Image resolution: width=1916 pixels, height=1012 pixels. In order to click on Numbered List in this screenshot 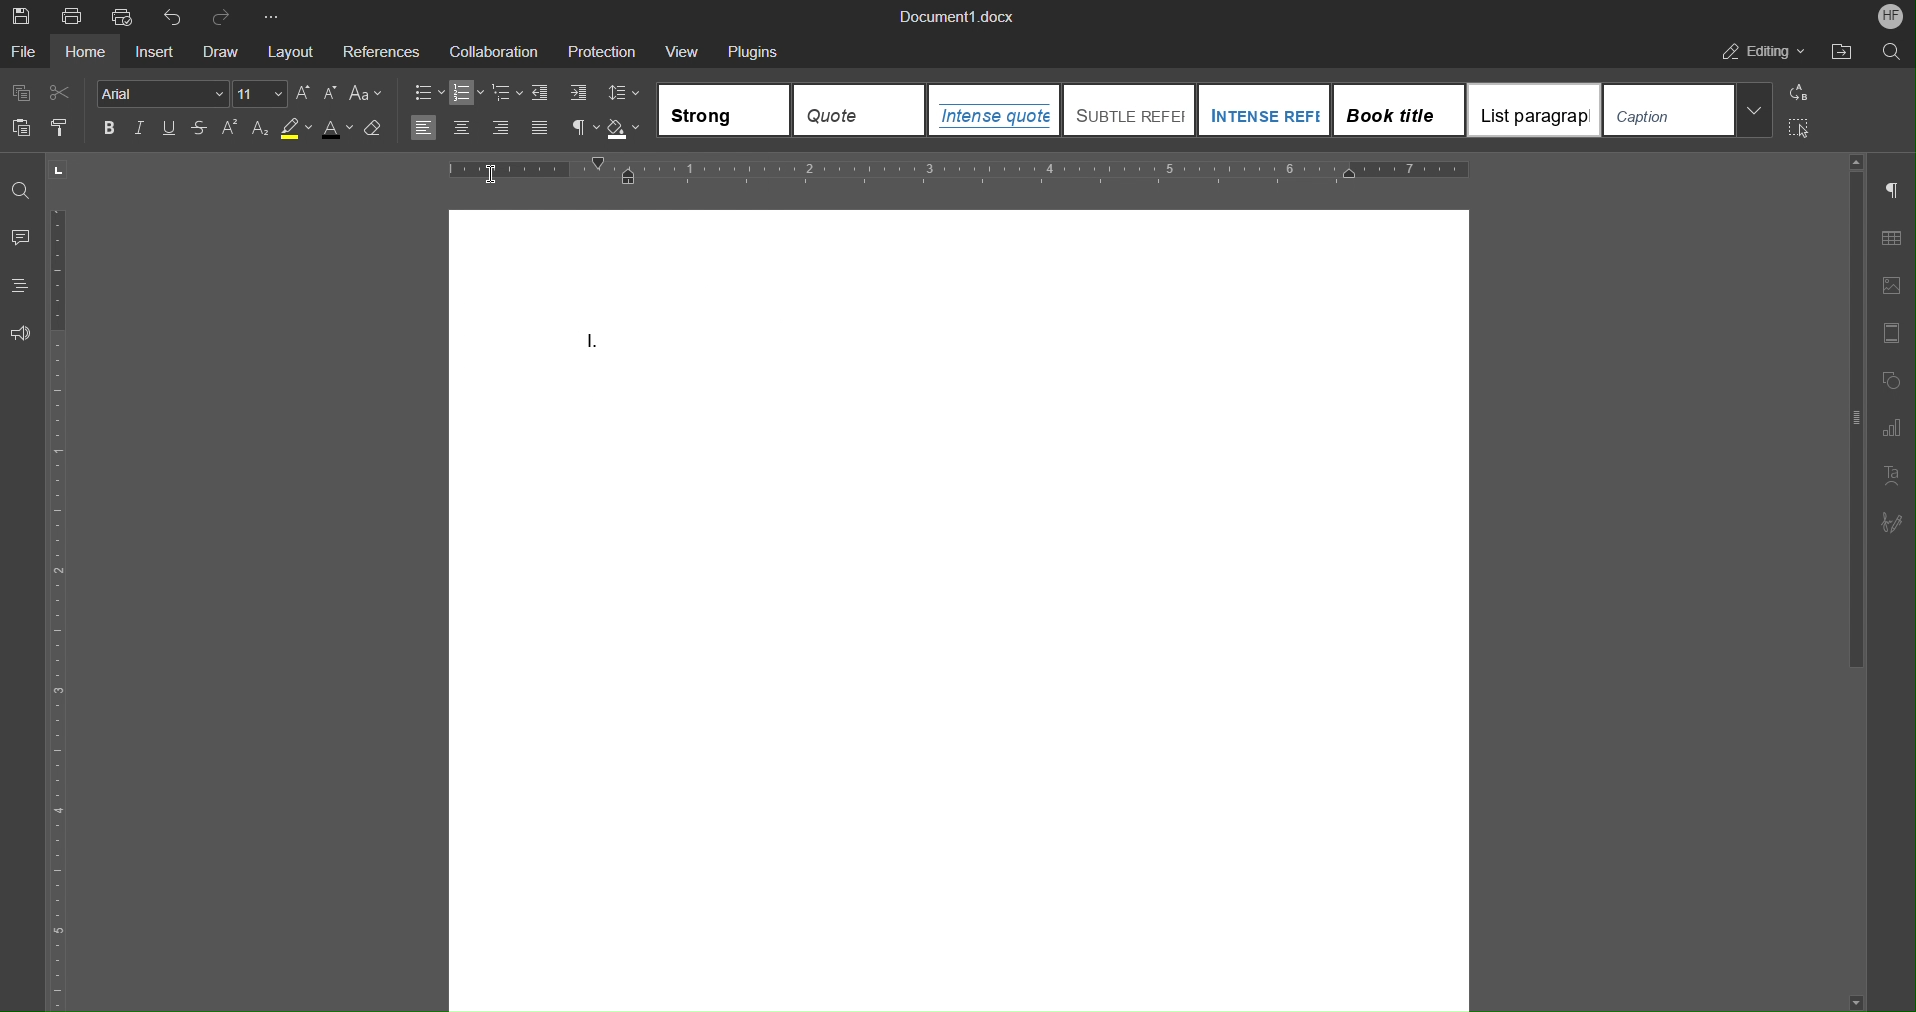, I will do `click(468, 93)`.